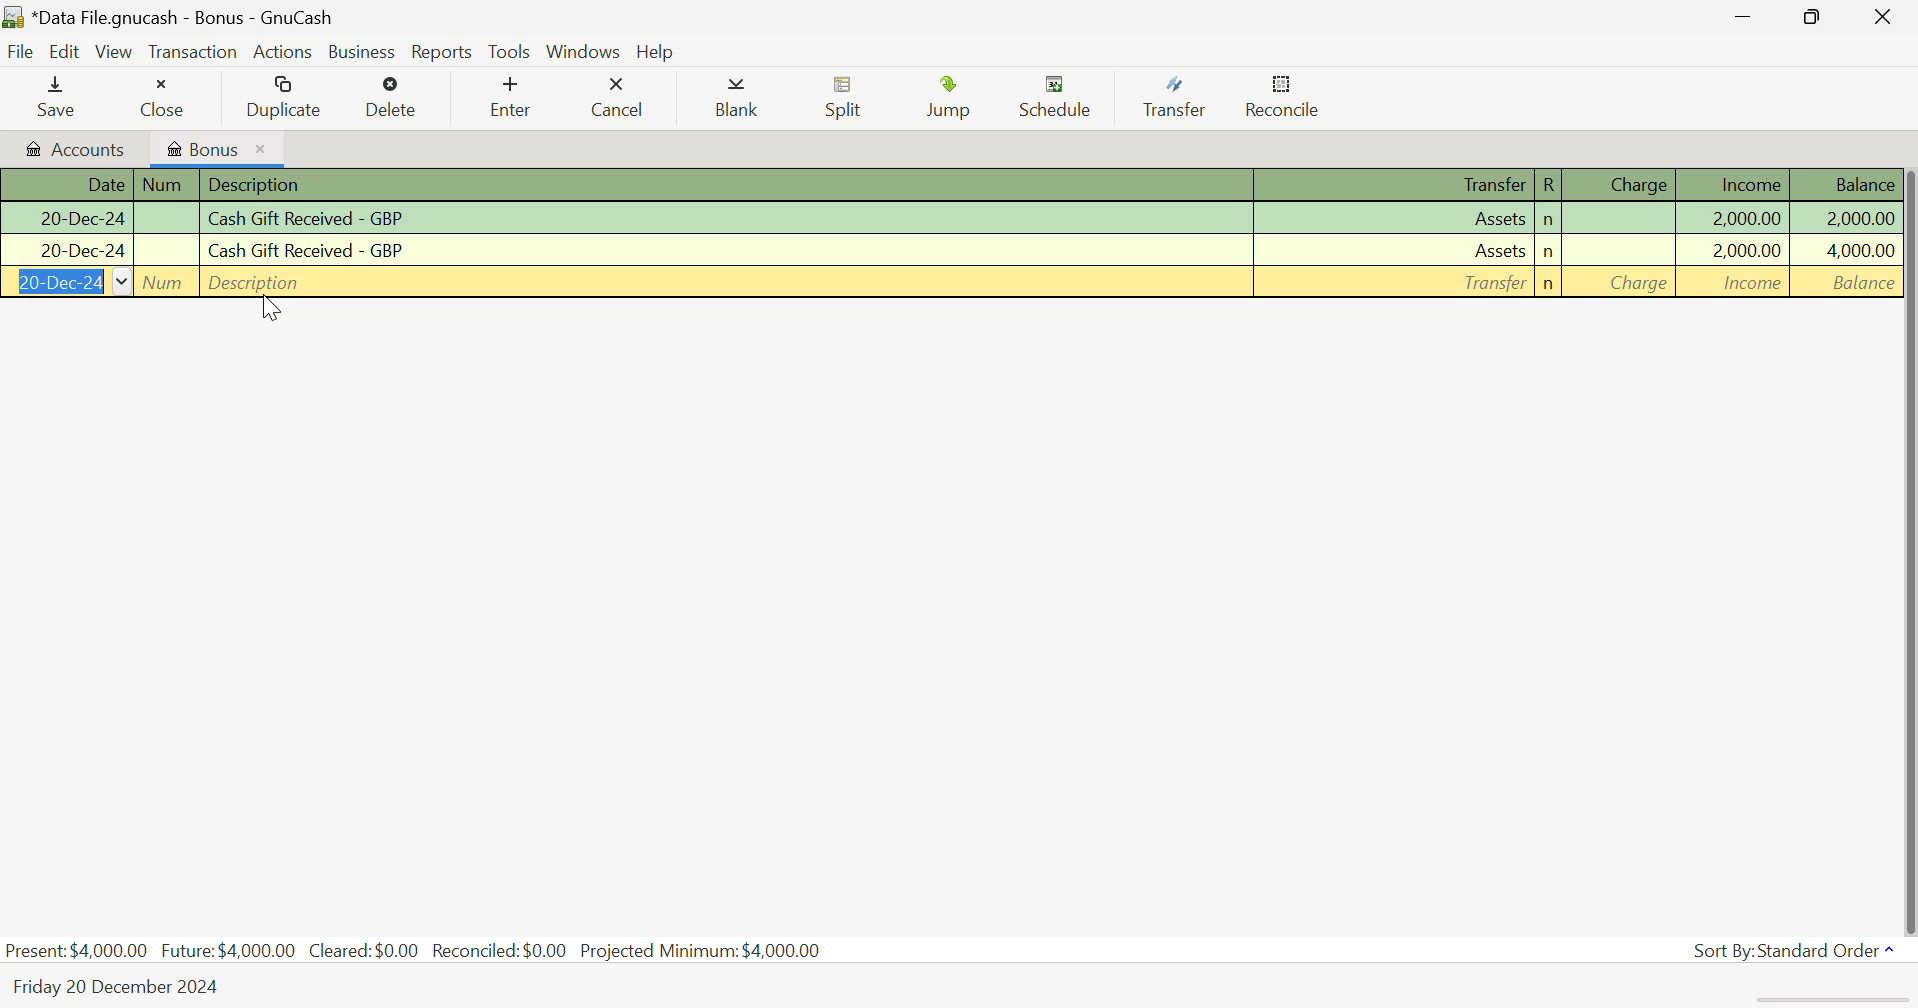 Image resolution: width=1918 pixels, height=1008 pixels. What do you see at coordinates (1887, 15) in the screenshot?
I see `Close Window` at bounding box center [1887, 15].